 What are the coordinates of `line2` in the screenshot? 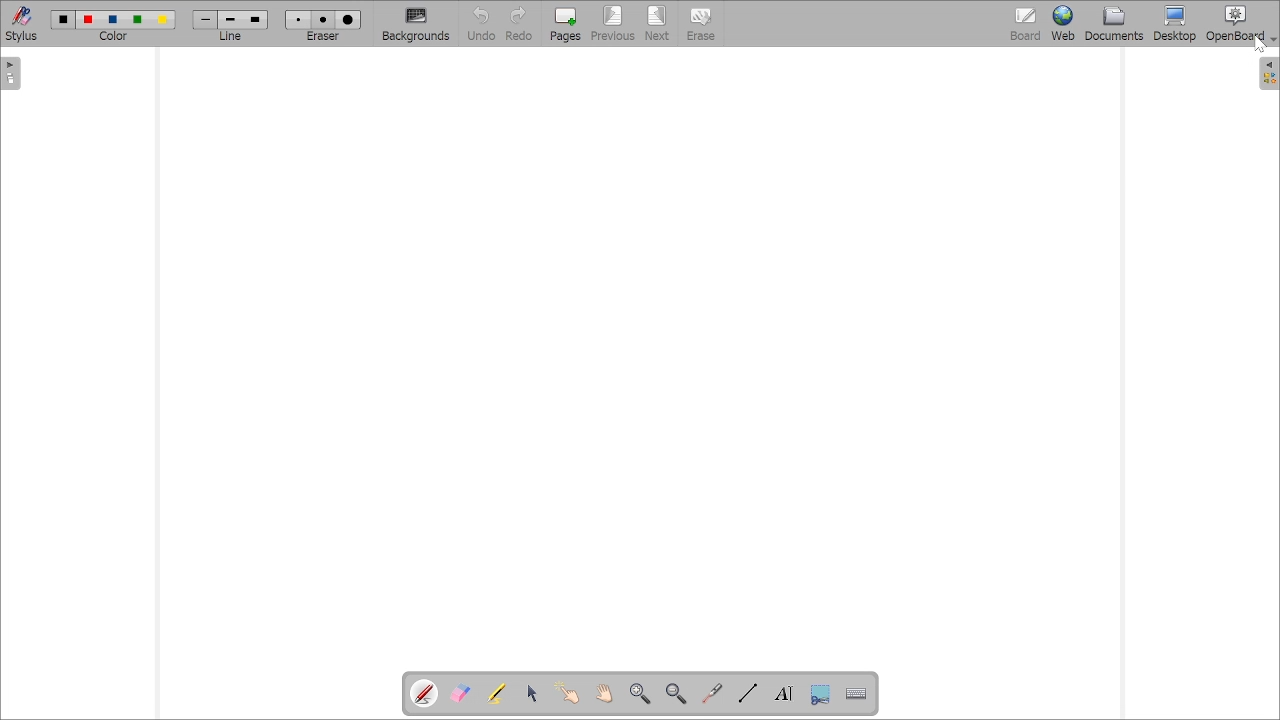 It's located at (229, 20).